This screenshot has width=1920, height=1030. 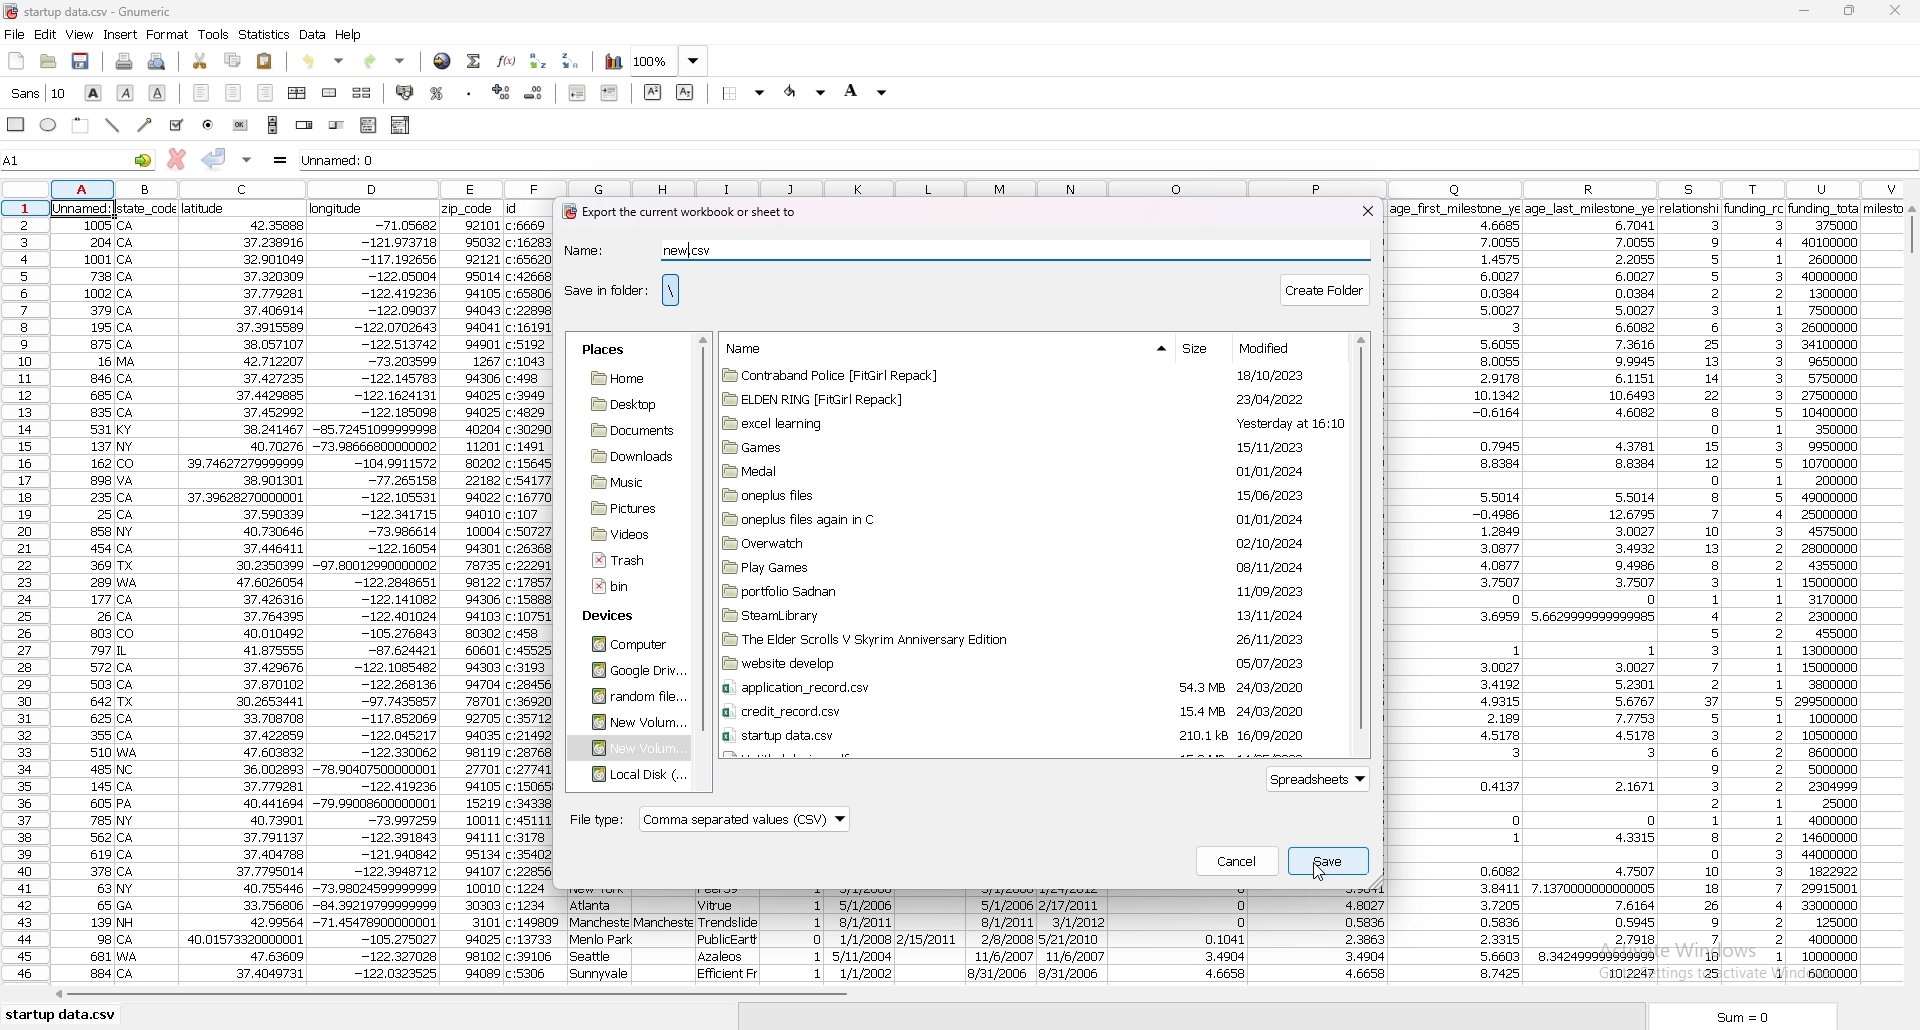 I want to click on path, so click(x=670, y=290).